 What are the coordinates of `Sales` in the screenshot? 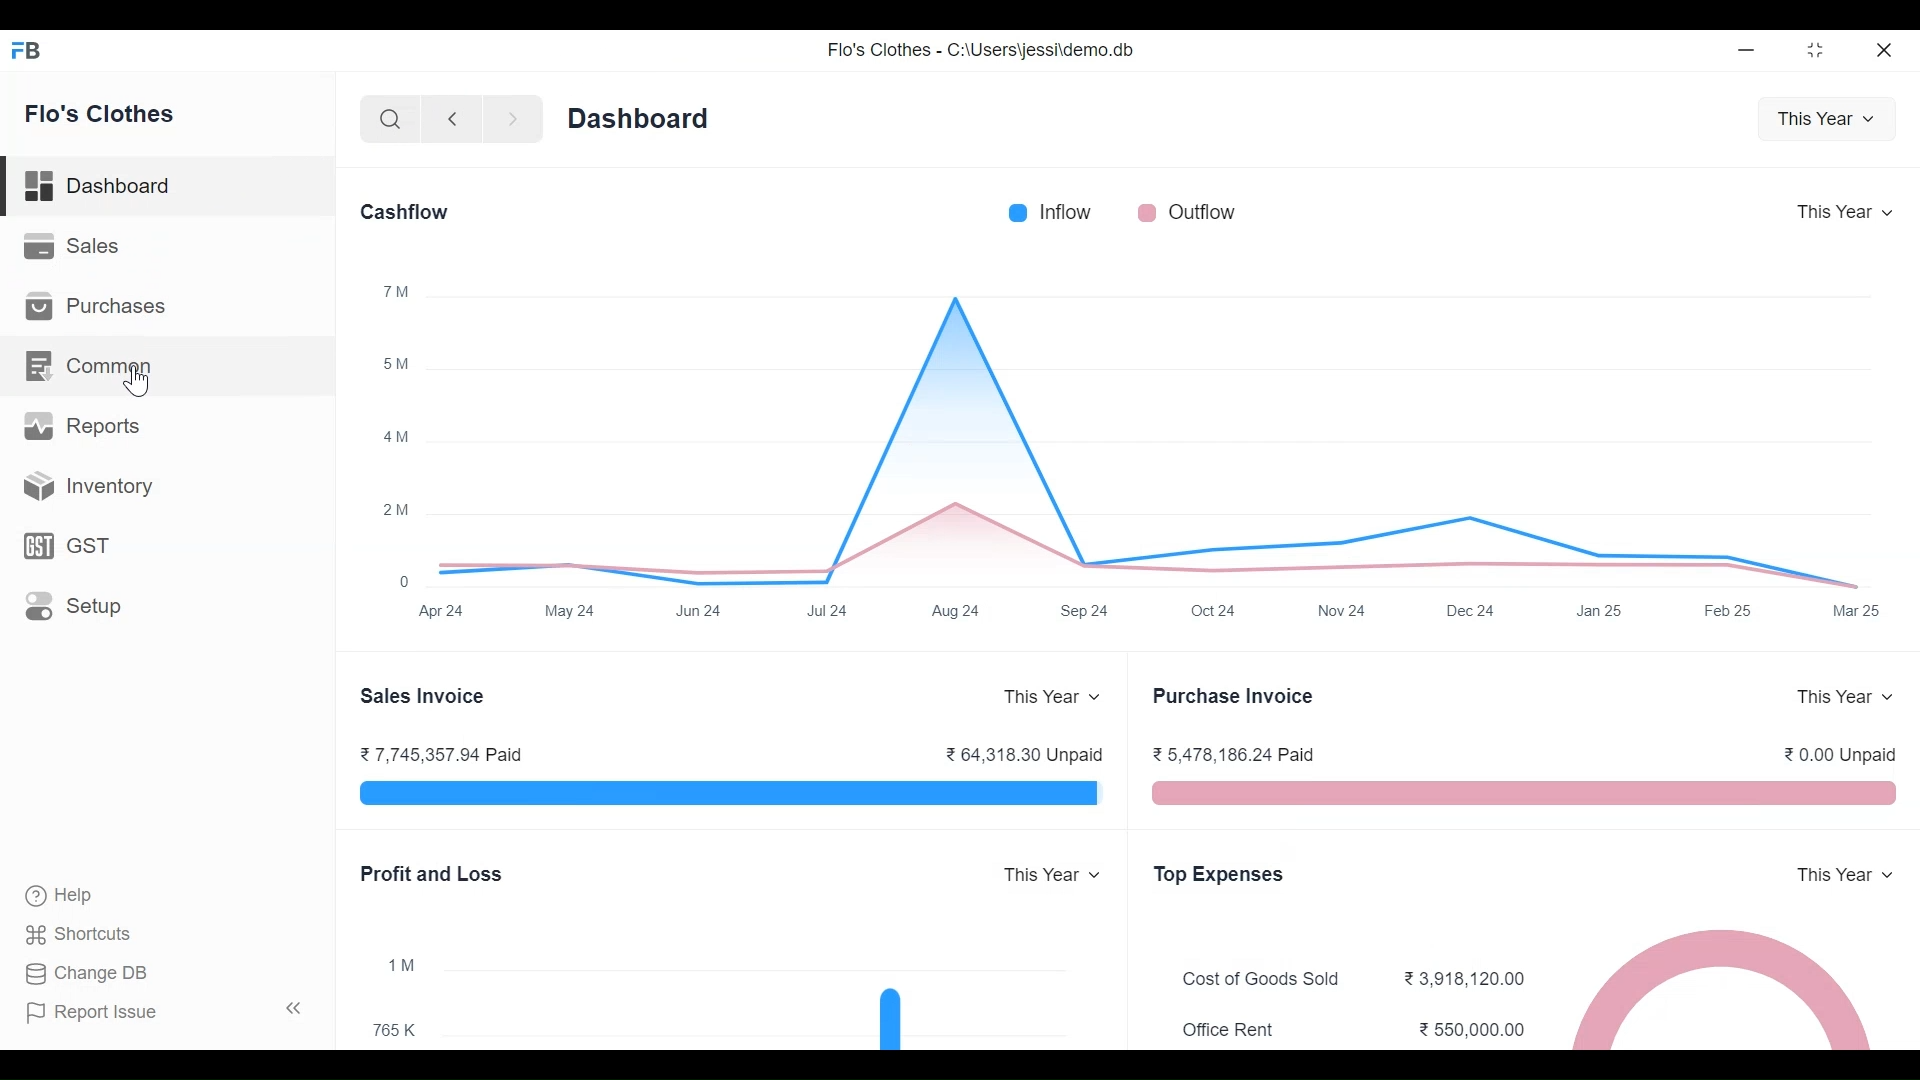 It's located at (75, 245).